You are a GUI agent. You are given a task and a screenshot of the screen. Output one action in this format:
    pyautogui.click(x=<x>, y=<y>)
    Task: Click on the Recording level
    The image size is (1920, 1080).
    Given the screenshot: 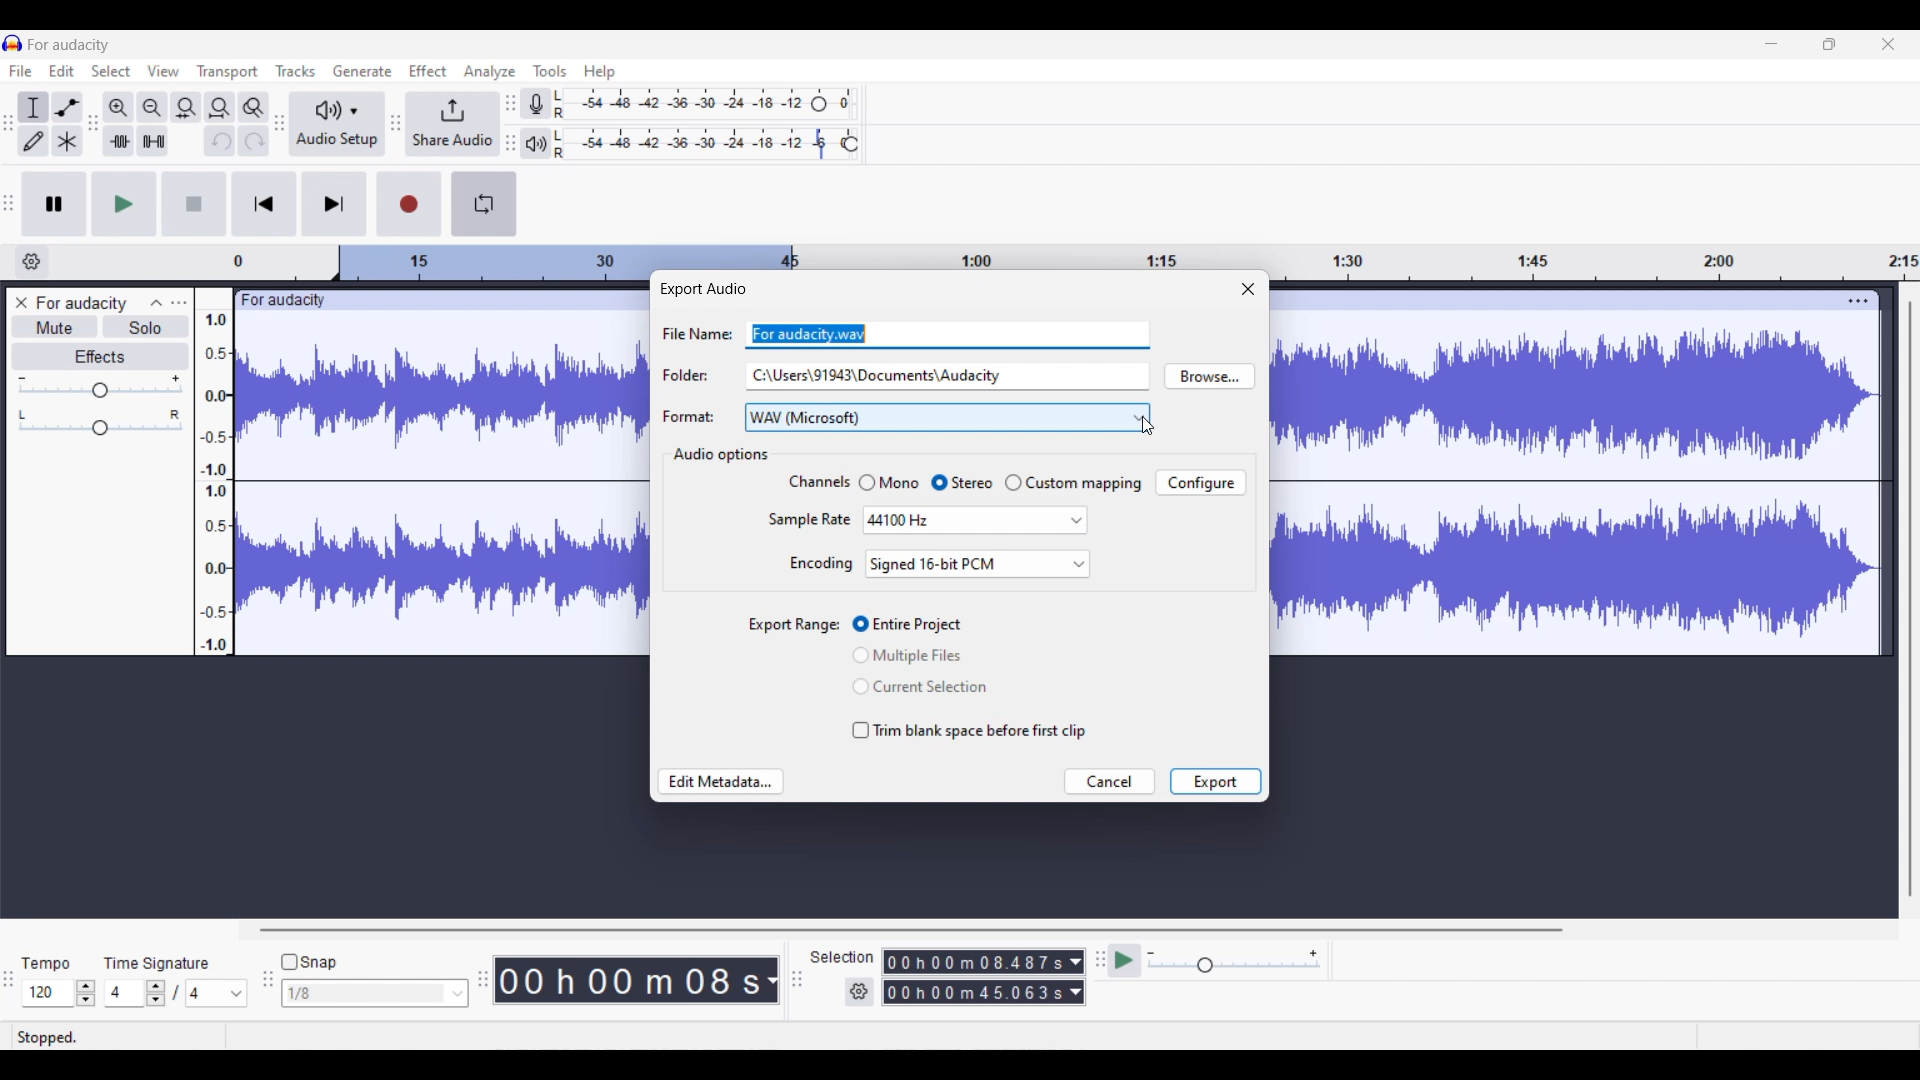 What is the action you would take?
    pyautogui.click(x=680, y=104)
    